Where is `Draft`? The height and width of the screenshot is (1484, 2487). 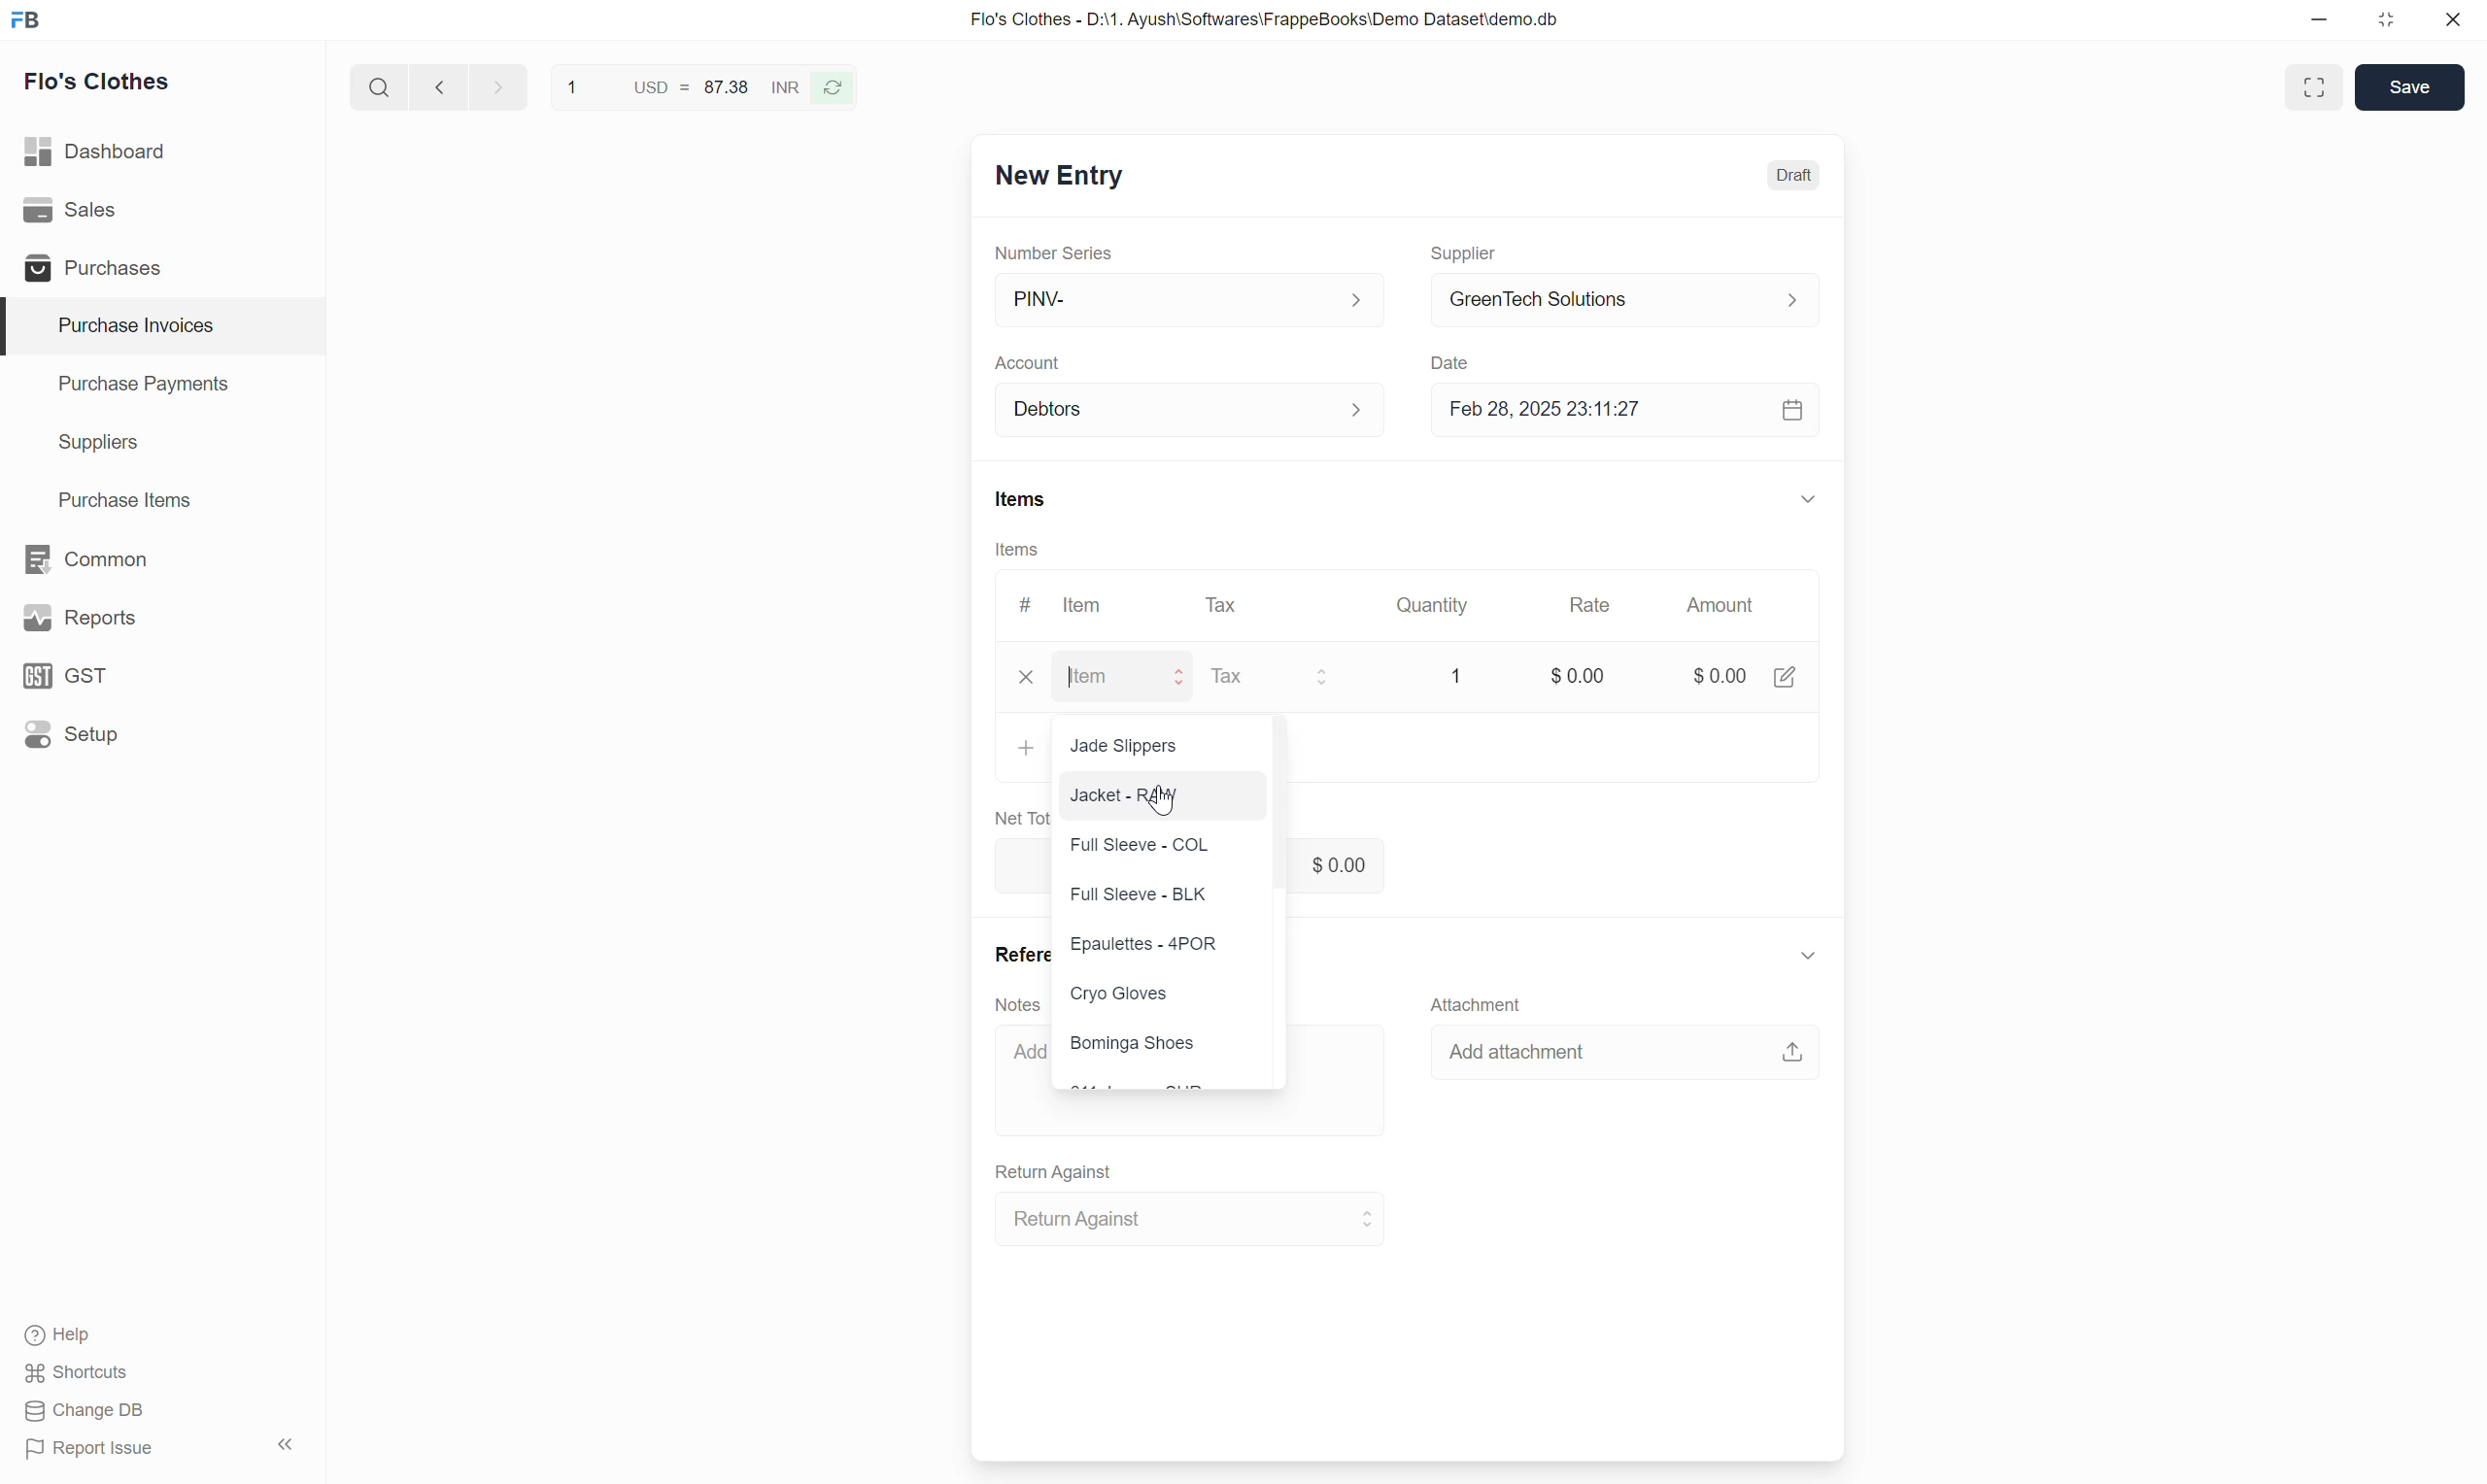
Draft is located at coordinates (1794, 175).